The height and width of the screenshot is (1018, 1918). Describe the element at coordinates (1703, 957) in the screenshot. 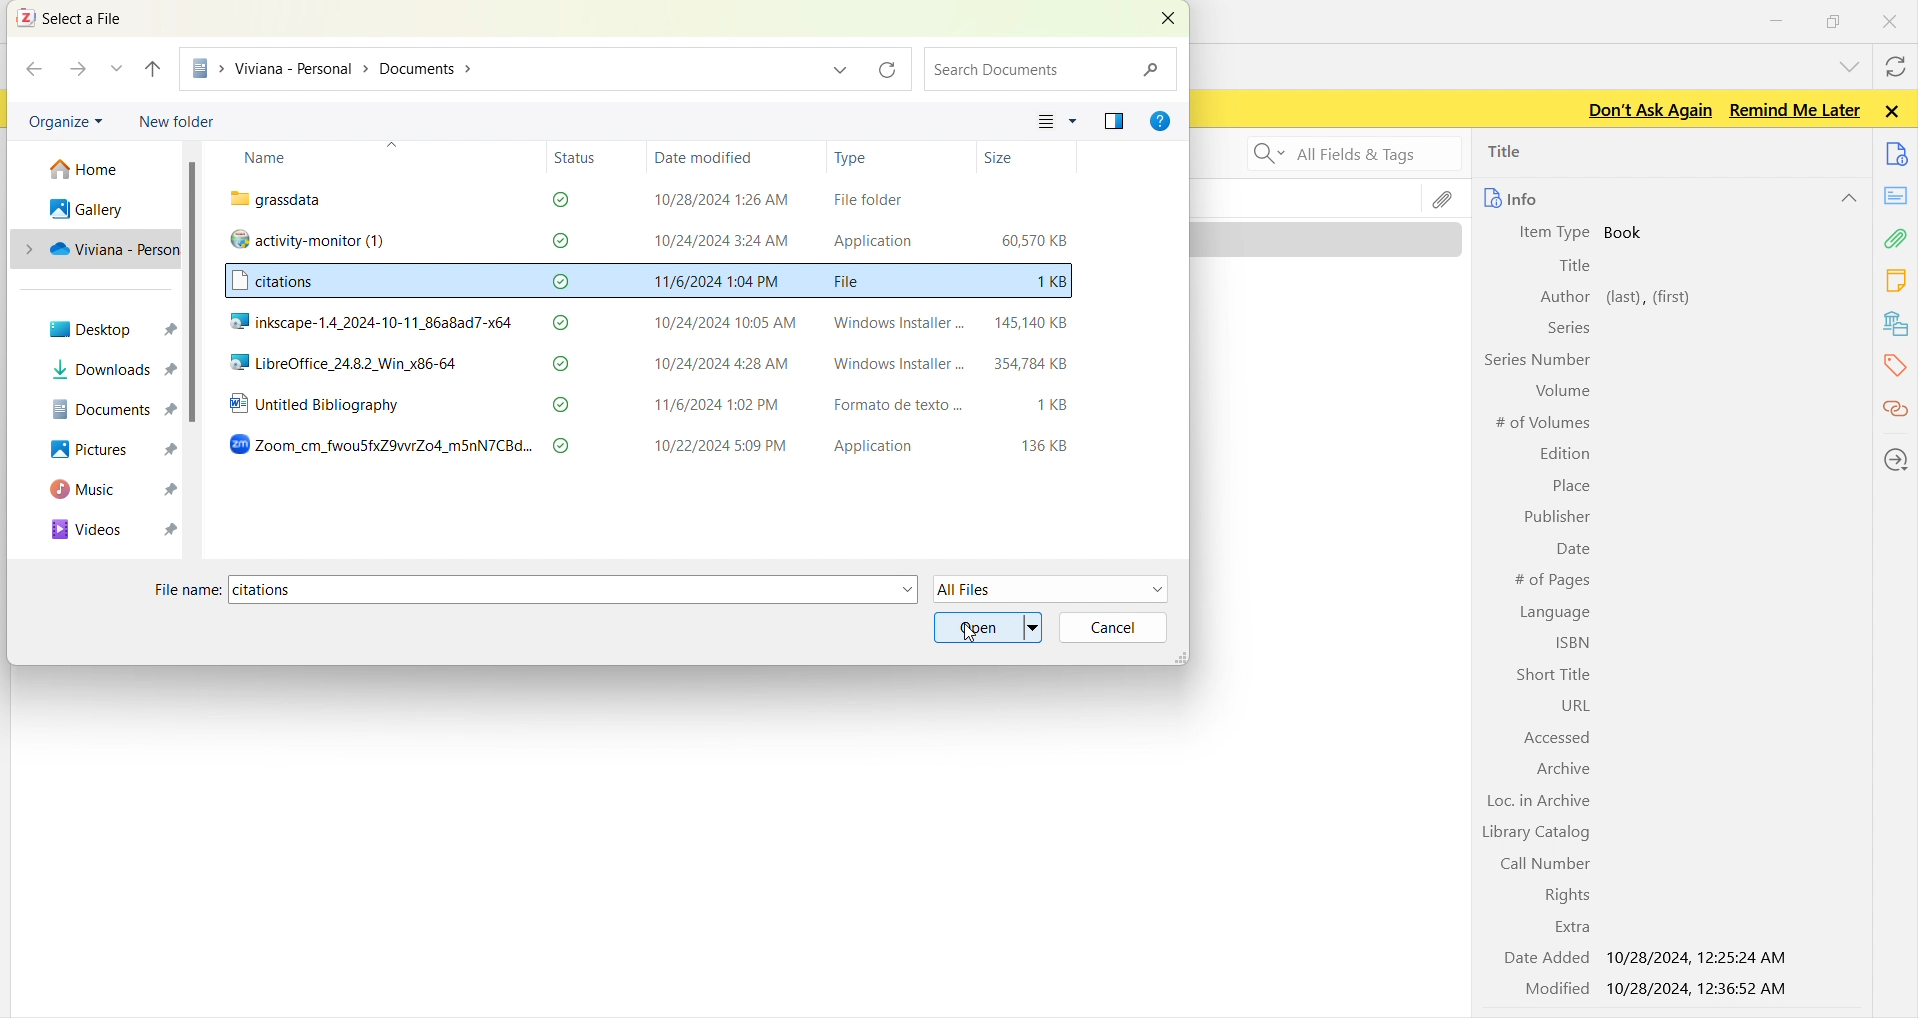

I see `10/28/2024, 12:25:24 AM` at that location.